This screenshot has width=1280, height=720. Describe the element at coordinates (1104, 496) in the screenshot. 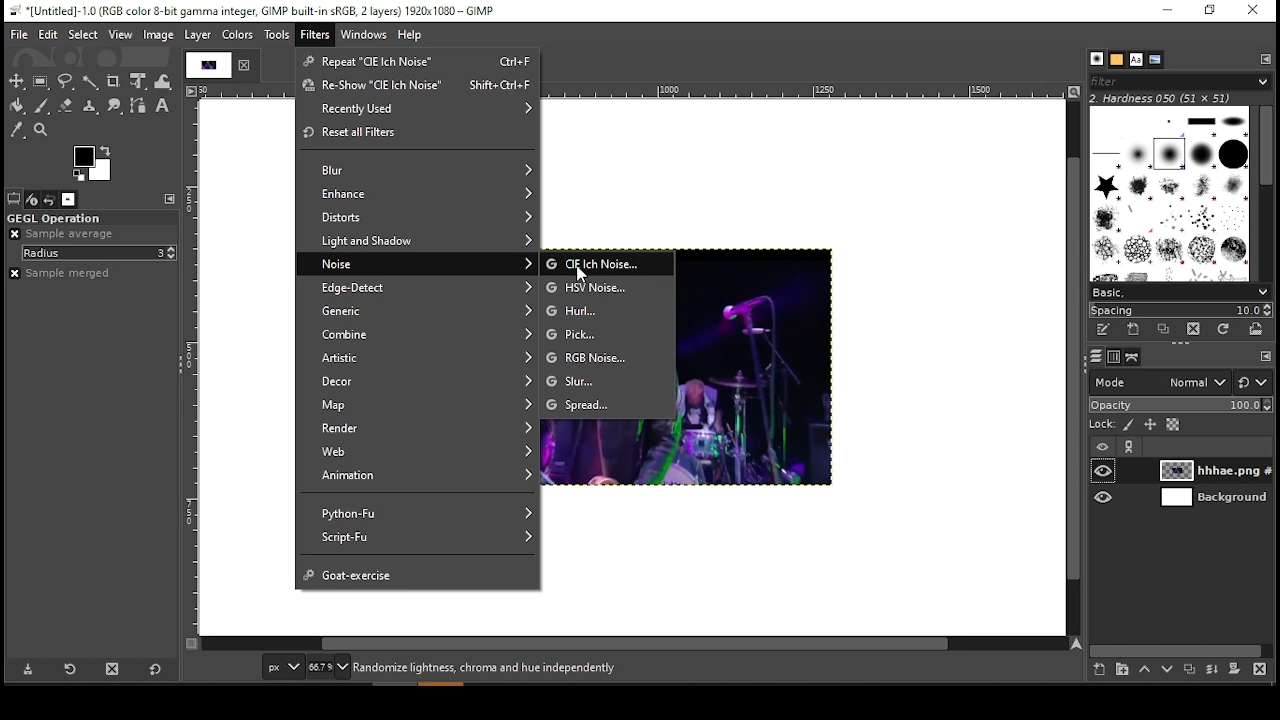

I see `layer visibility on/off` at that location.